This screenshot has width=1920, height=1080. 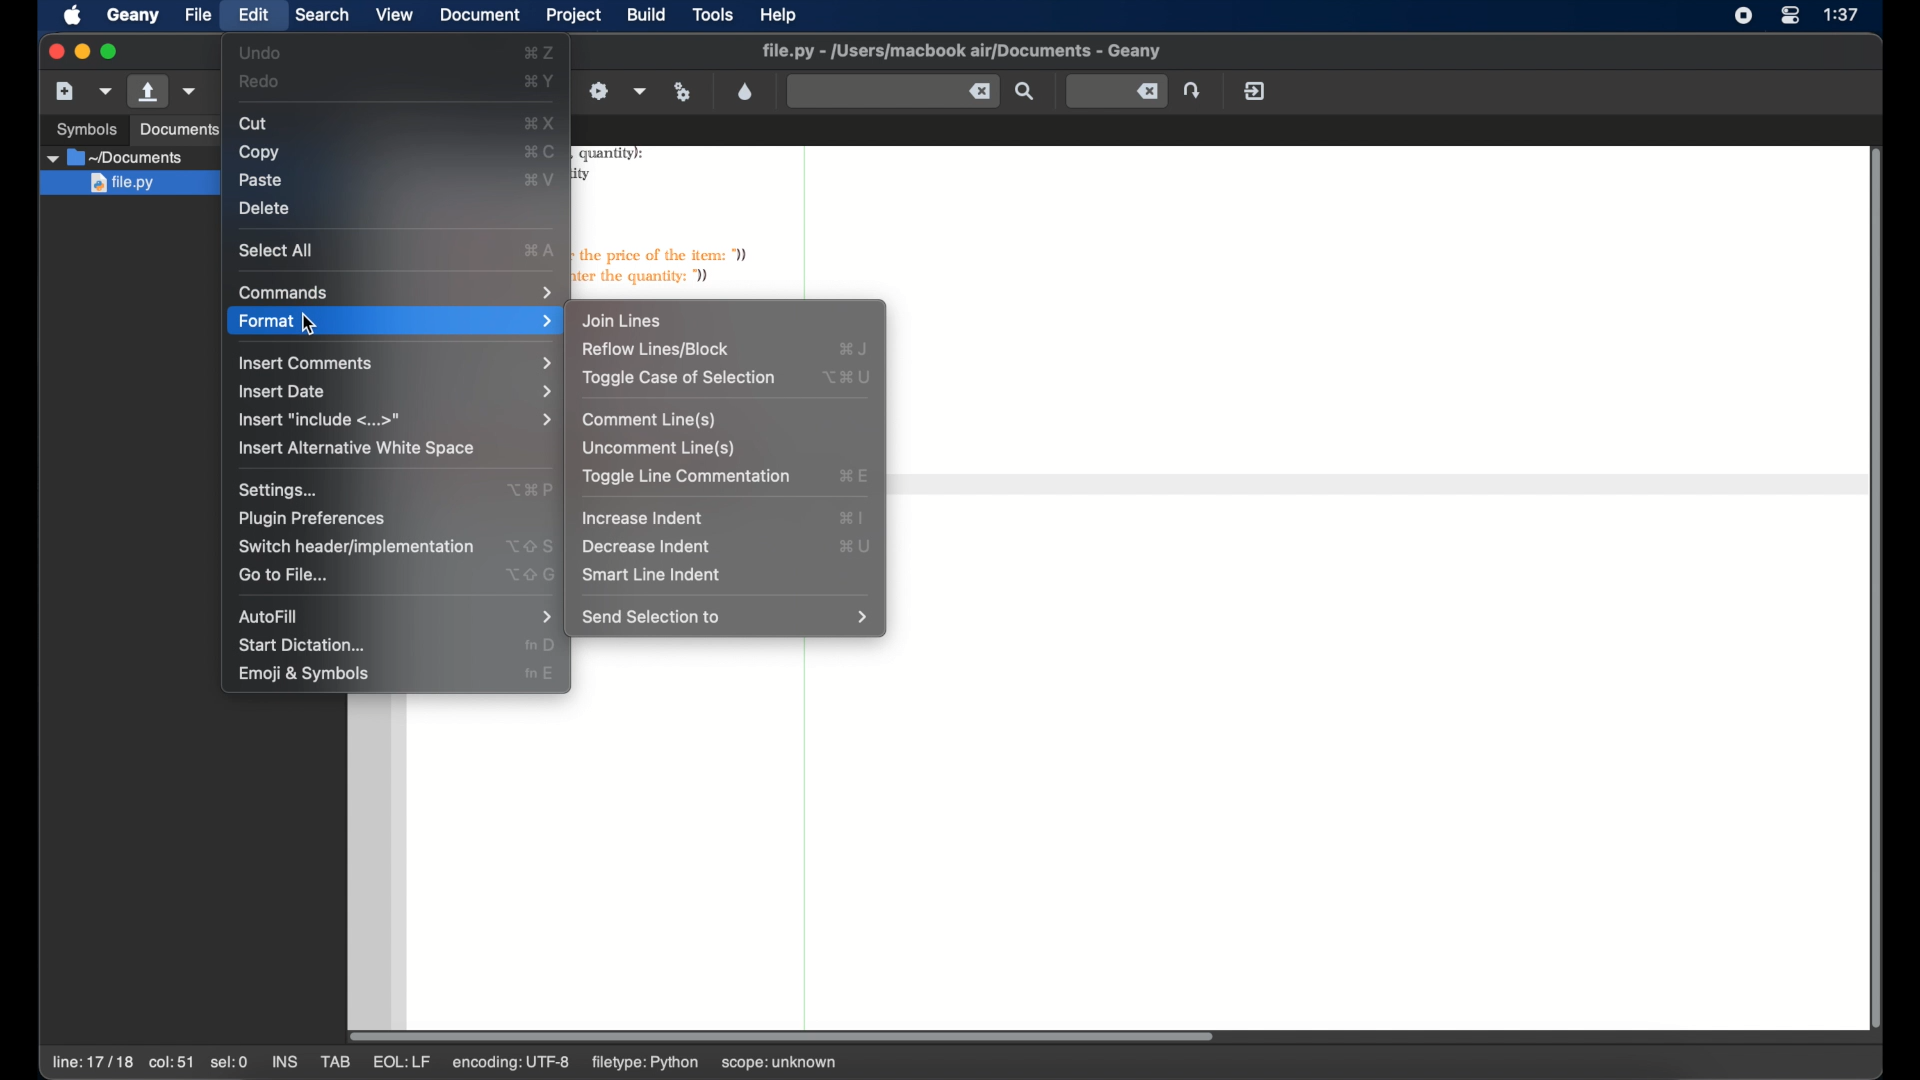 What do you see at coordinates (1790, 16) in the screenshot?
I see `control center` at bounding box center [1790, 16].